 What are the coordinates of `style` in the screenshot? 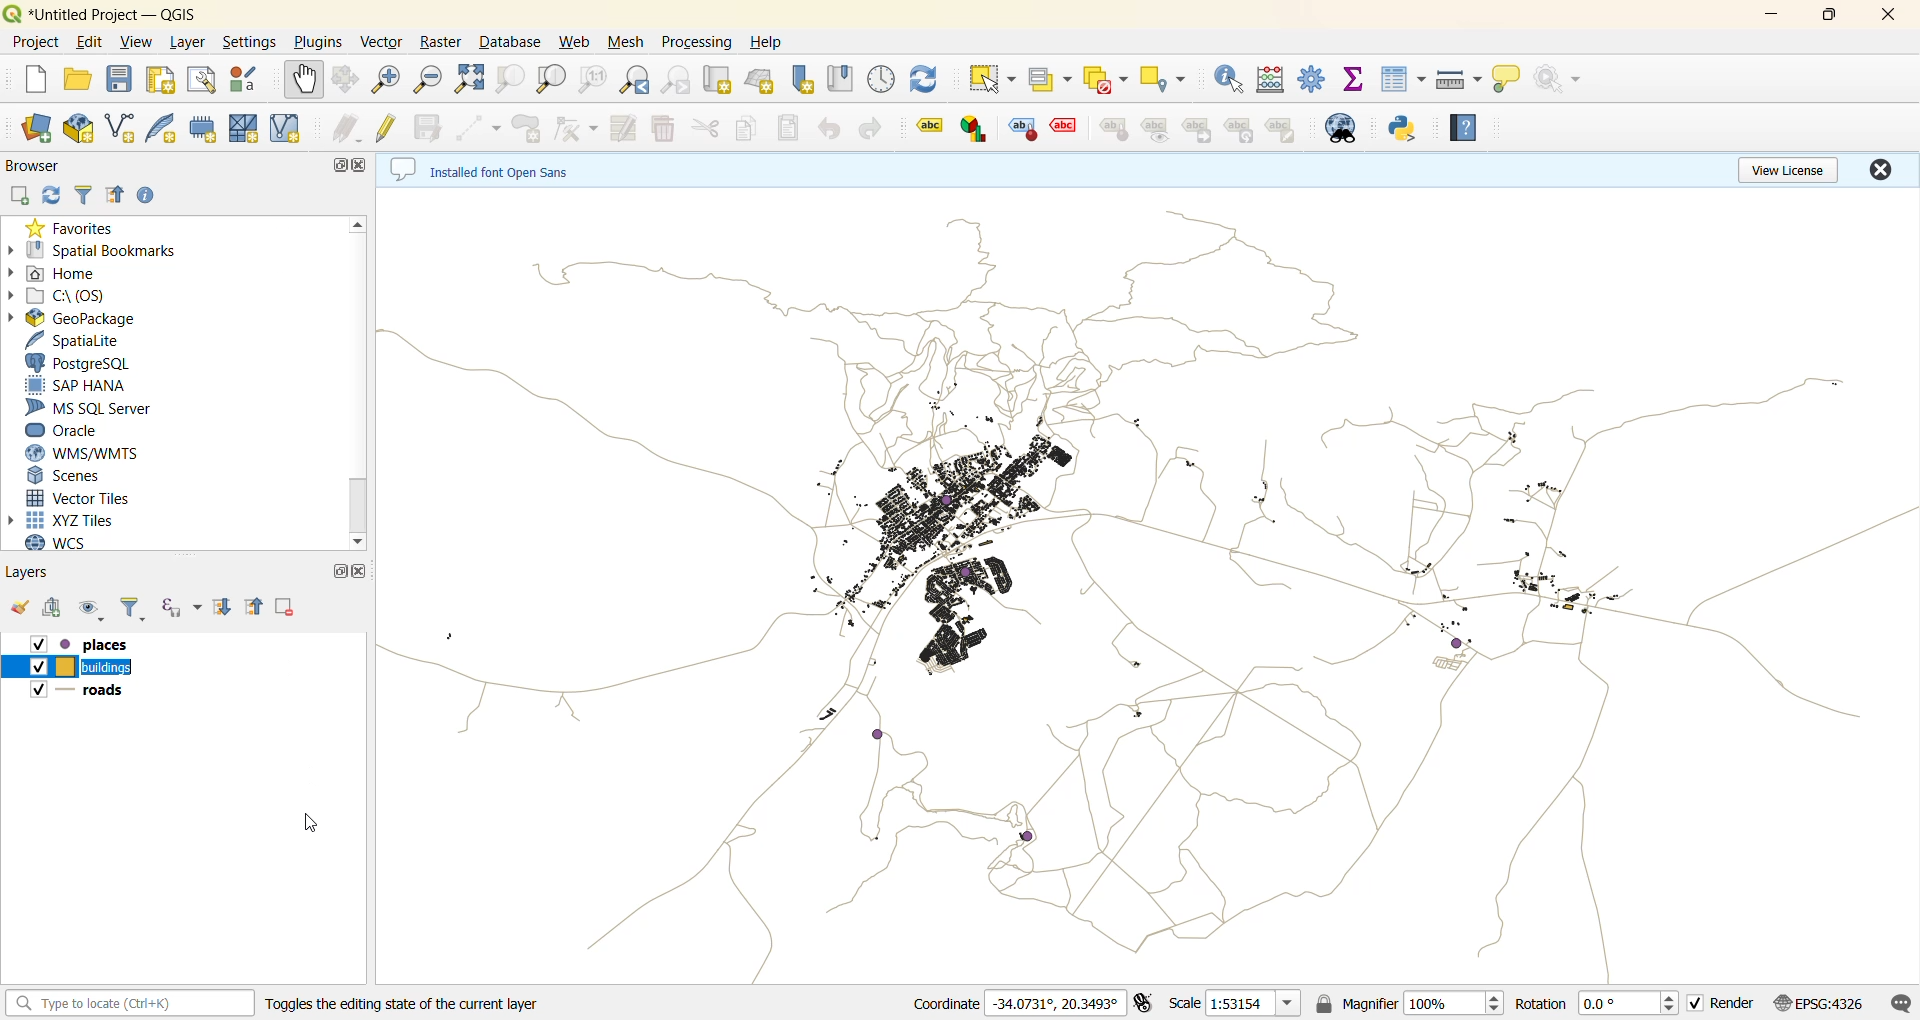 It's located at (1024, 129).